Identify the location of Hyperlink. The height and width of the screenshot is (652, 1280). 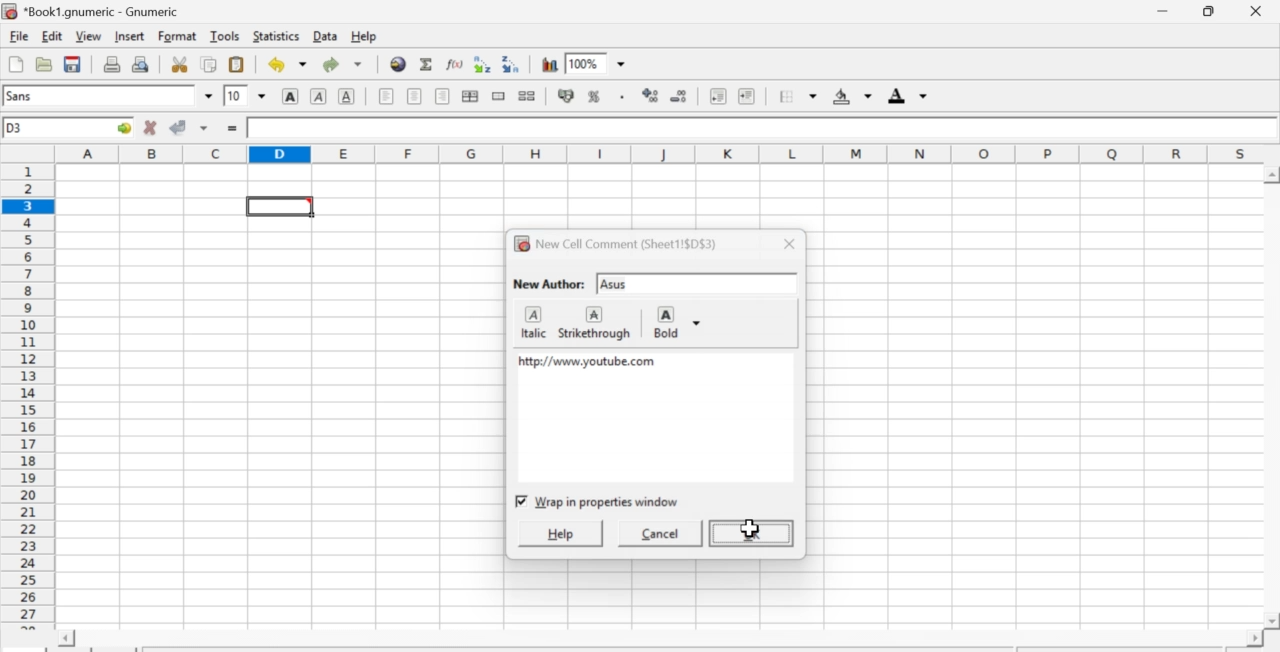
(398, 65).